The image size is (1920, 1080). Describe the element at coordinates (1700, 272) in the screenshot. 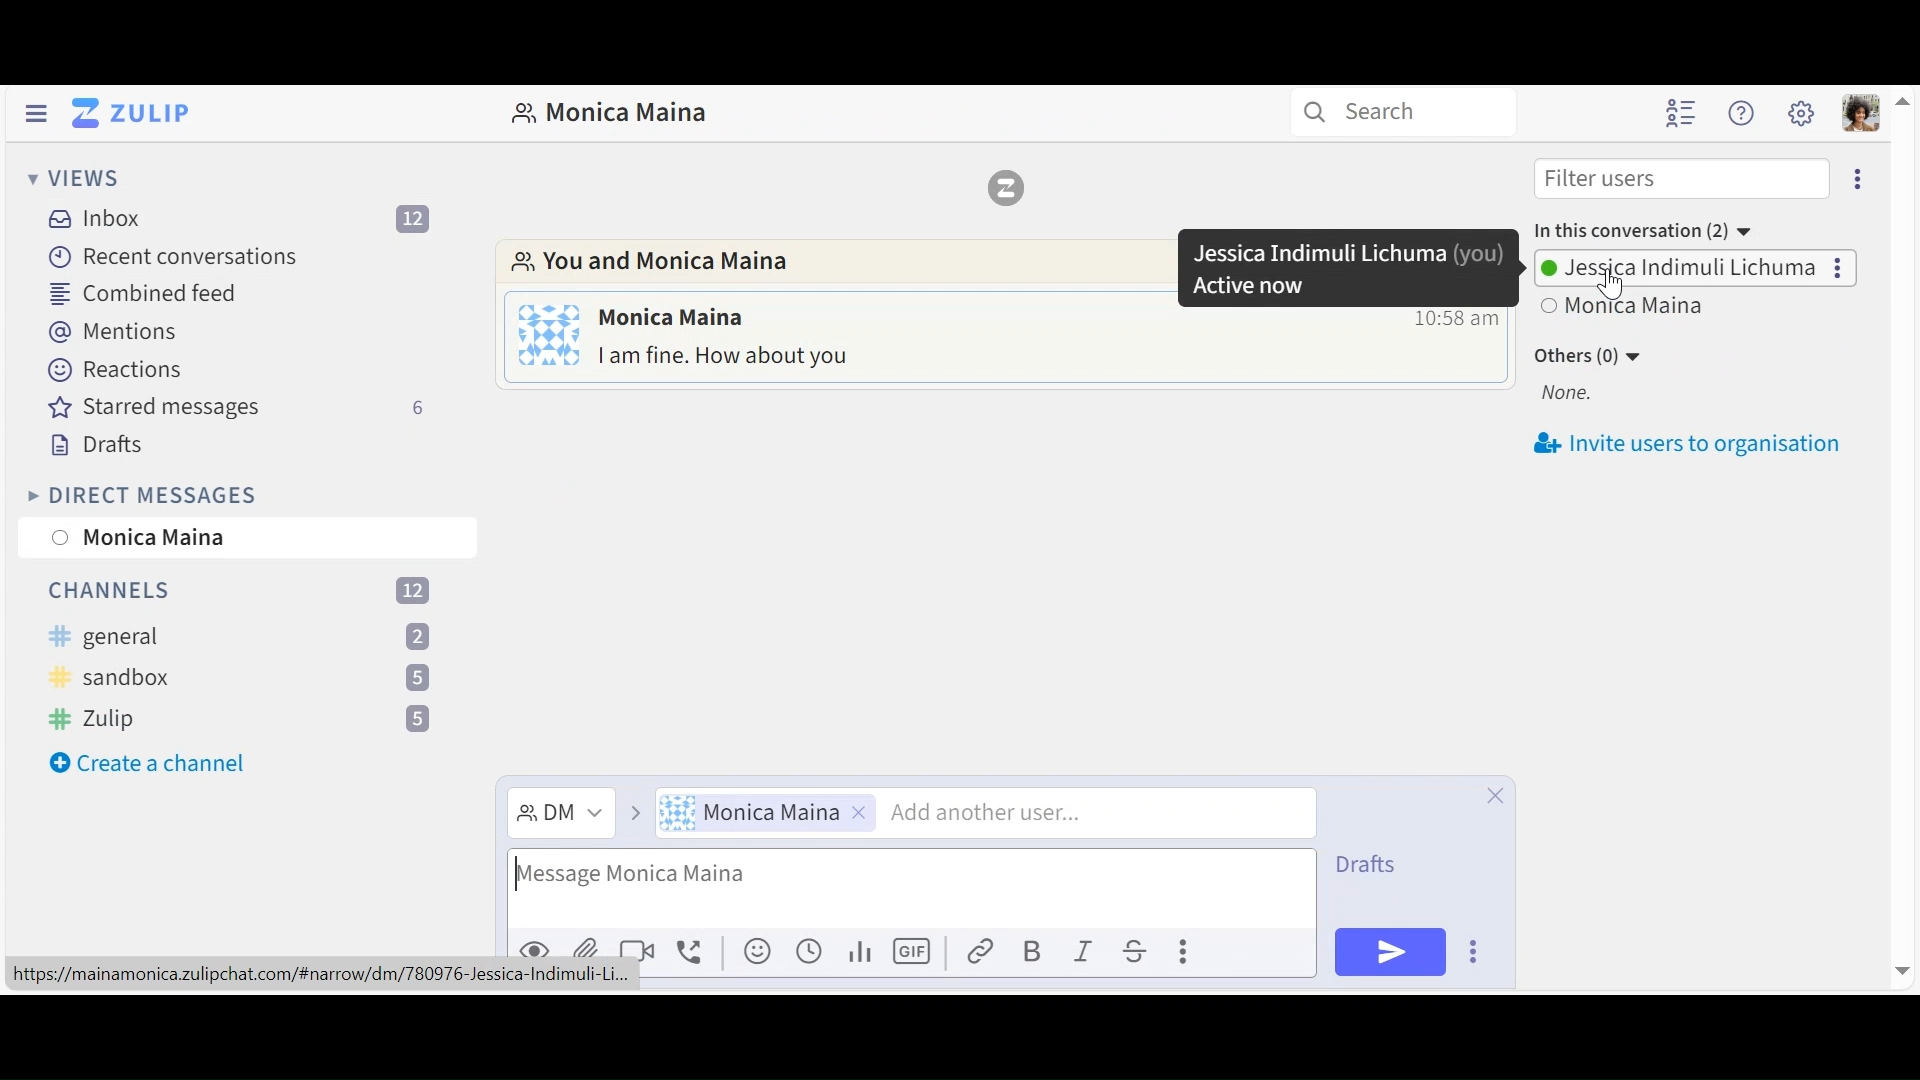

I see `` at that location.